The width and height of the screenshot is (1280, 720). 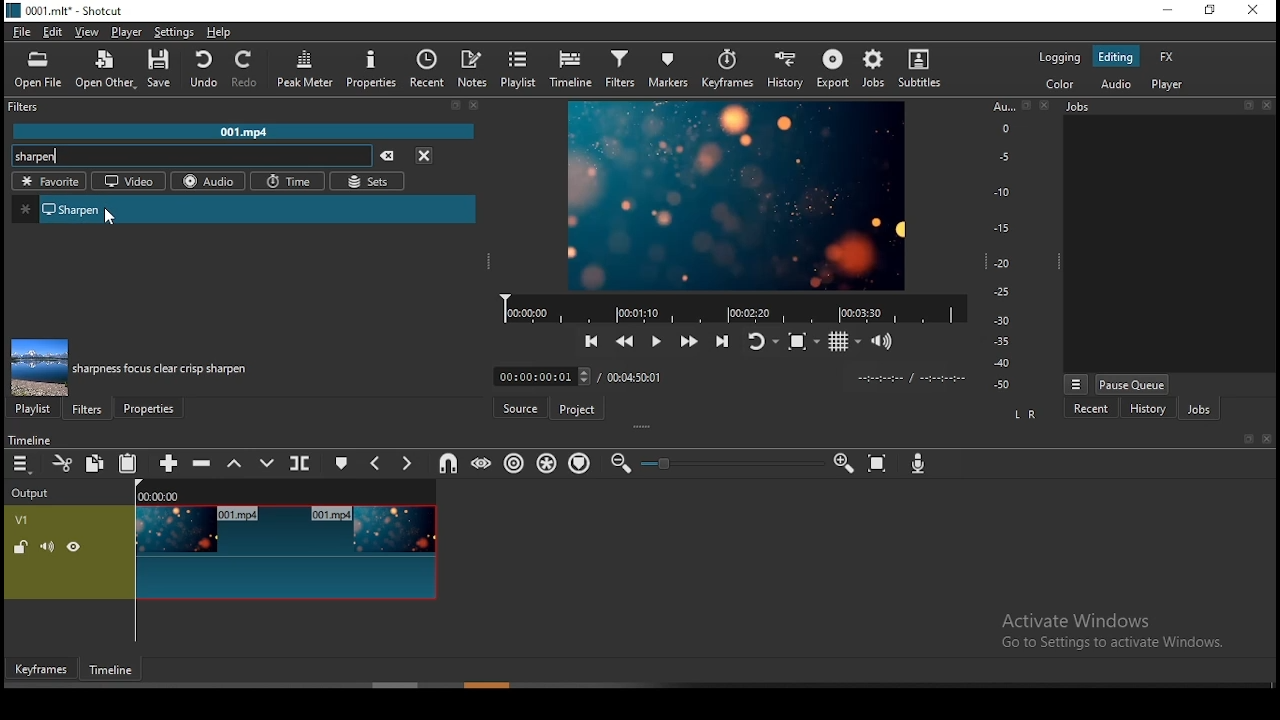 I want to click on image, so click(x=39, y=368).